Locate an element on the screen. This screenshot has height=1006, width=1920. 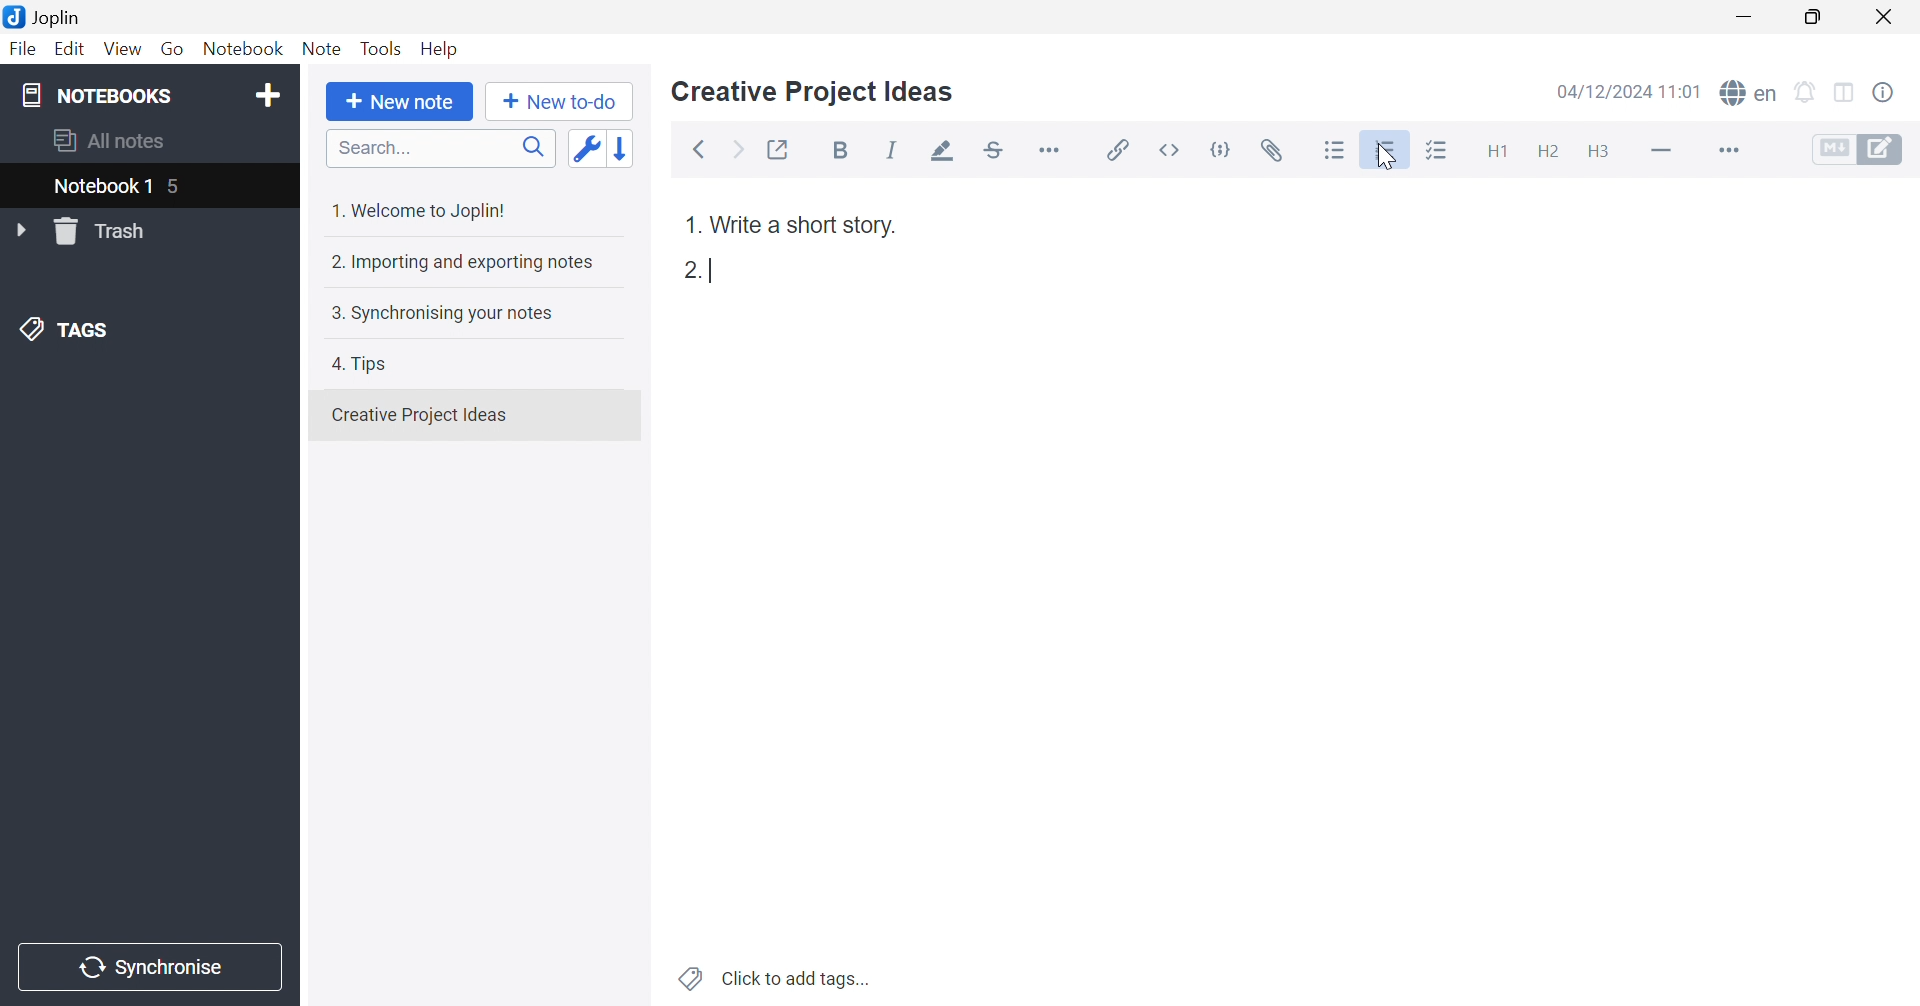
Minimize is located at coordinates (1751, 17).